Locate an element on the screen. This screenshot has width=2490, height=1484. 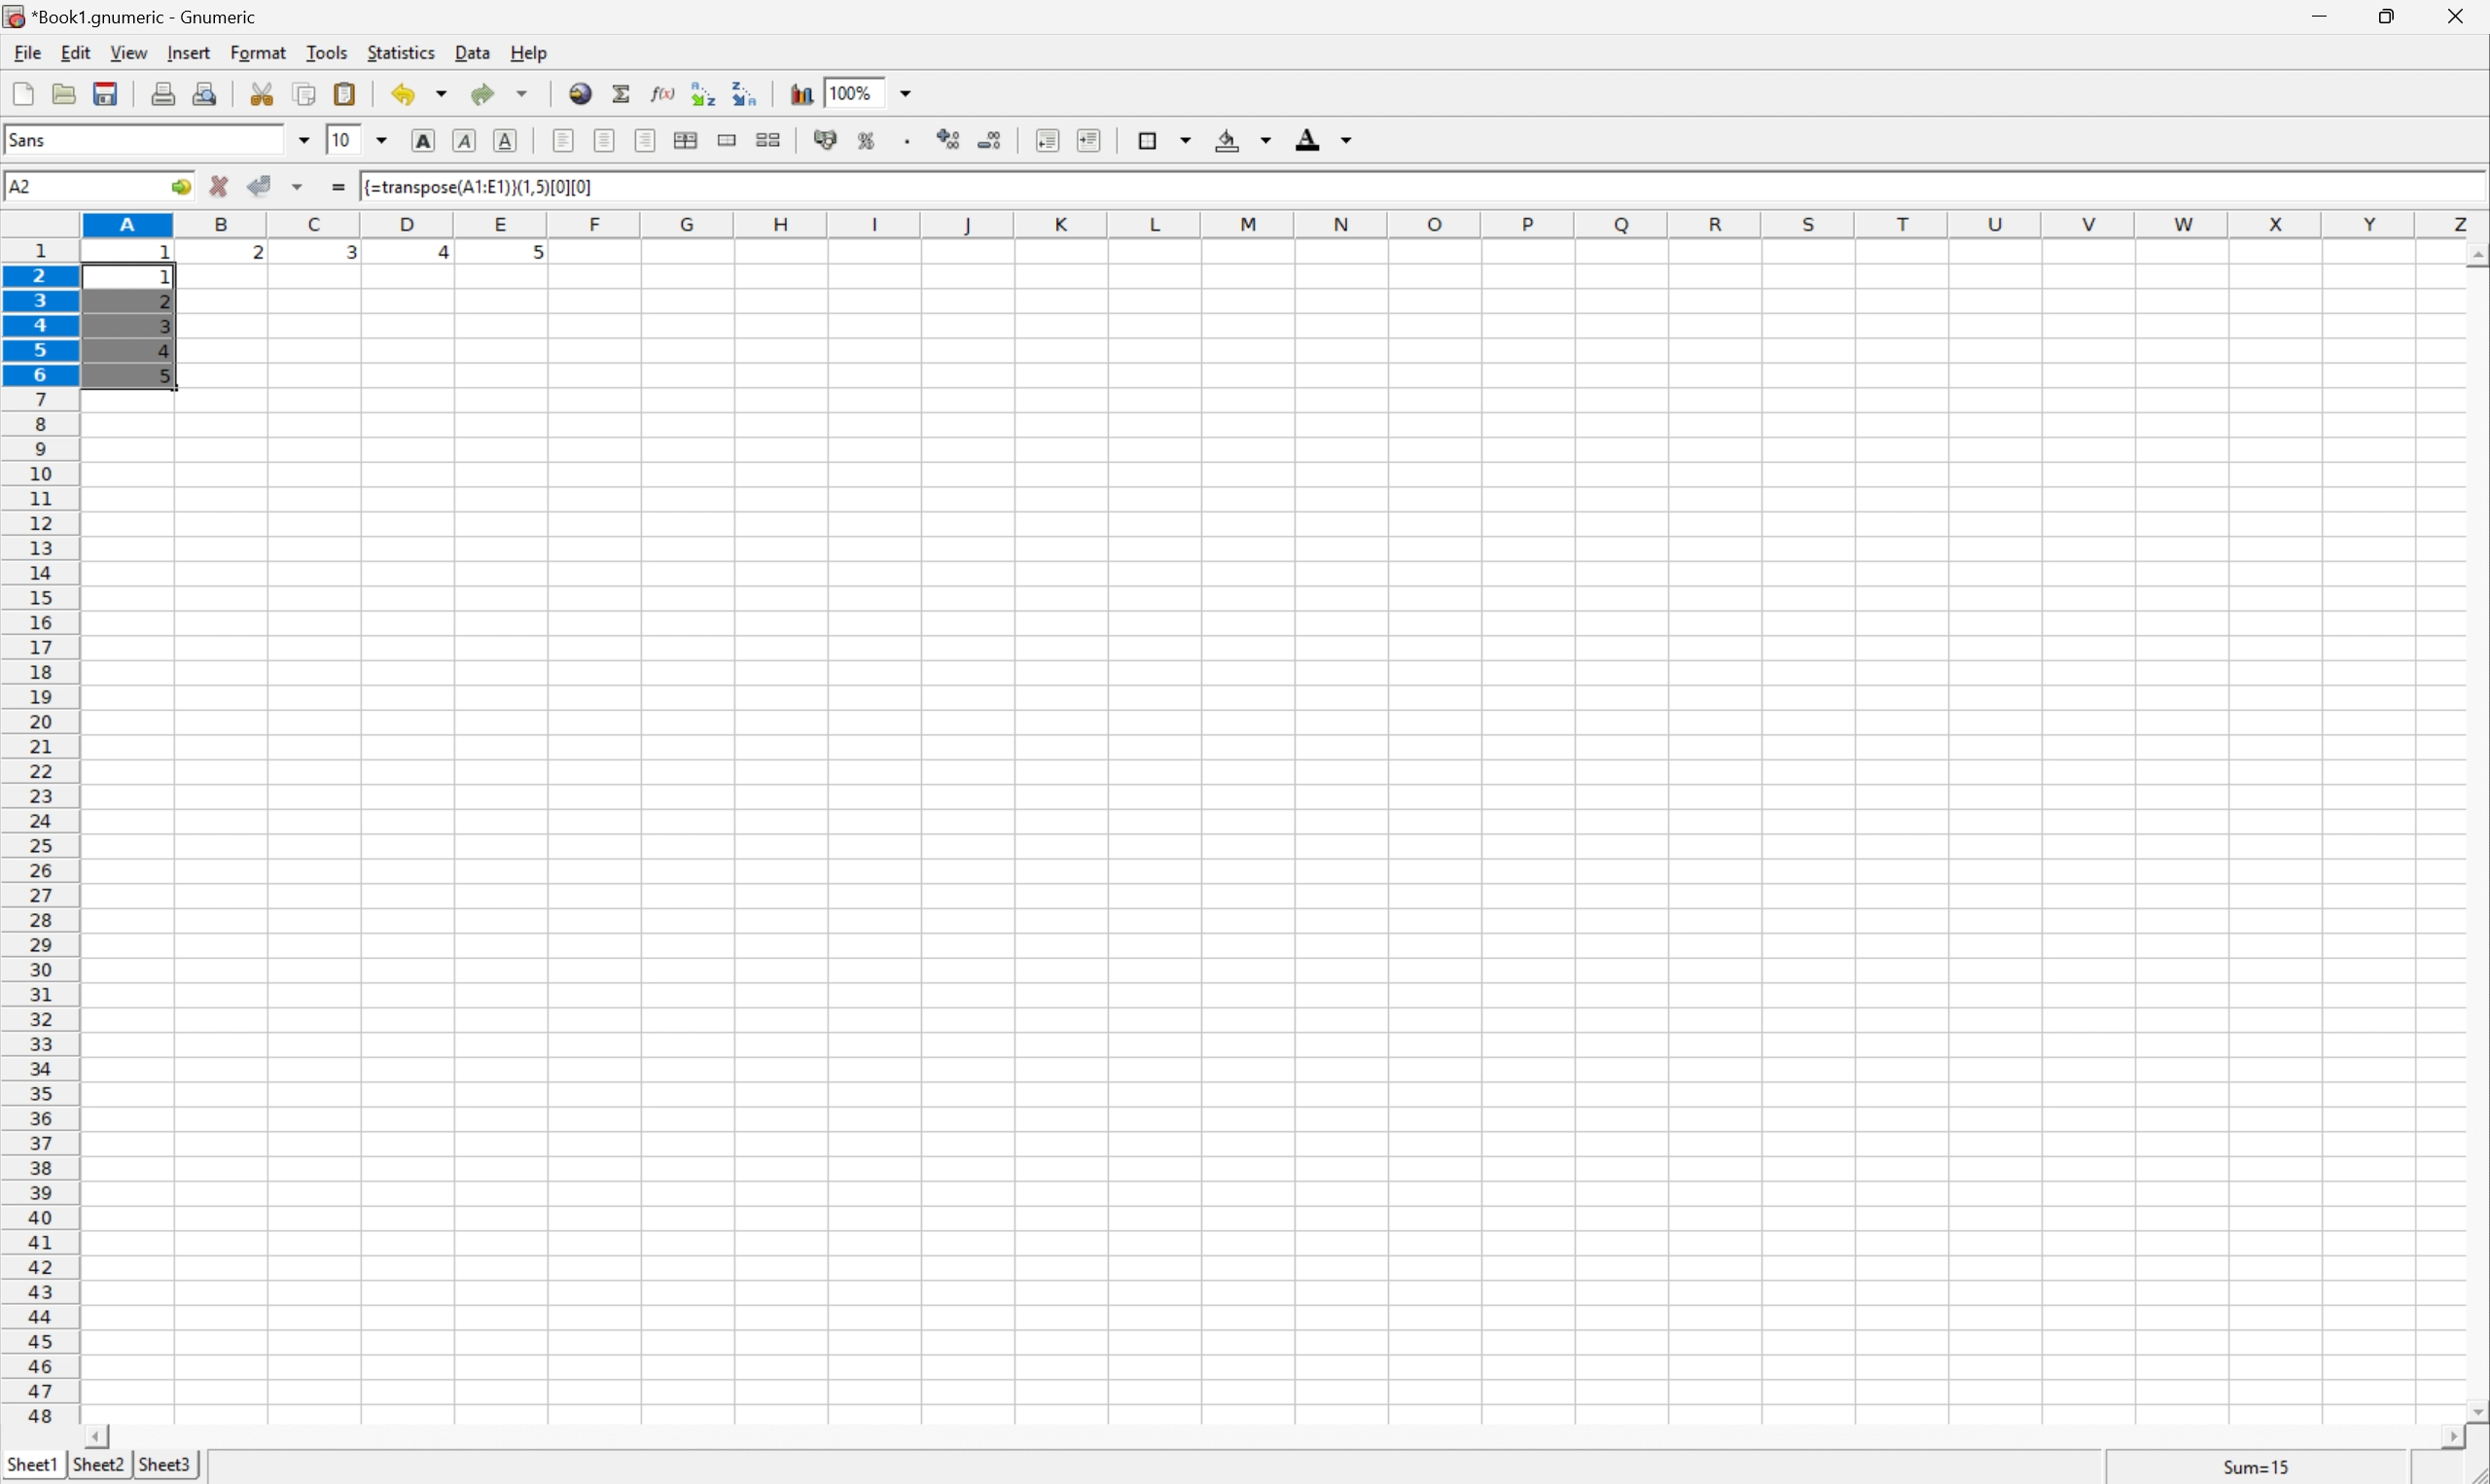
italic is located at coordinates (466, 140).